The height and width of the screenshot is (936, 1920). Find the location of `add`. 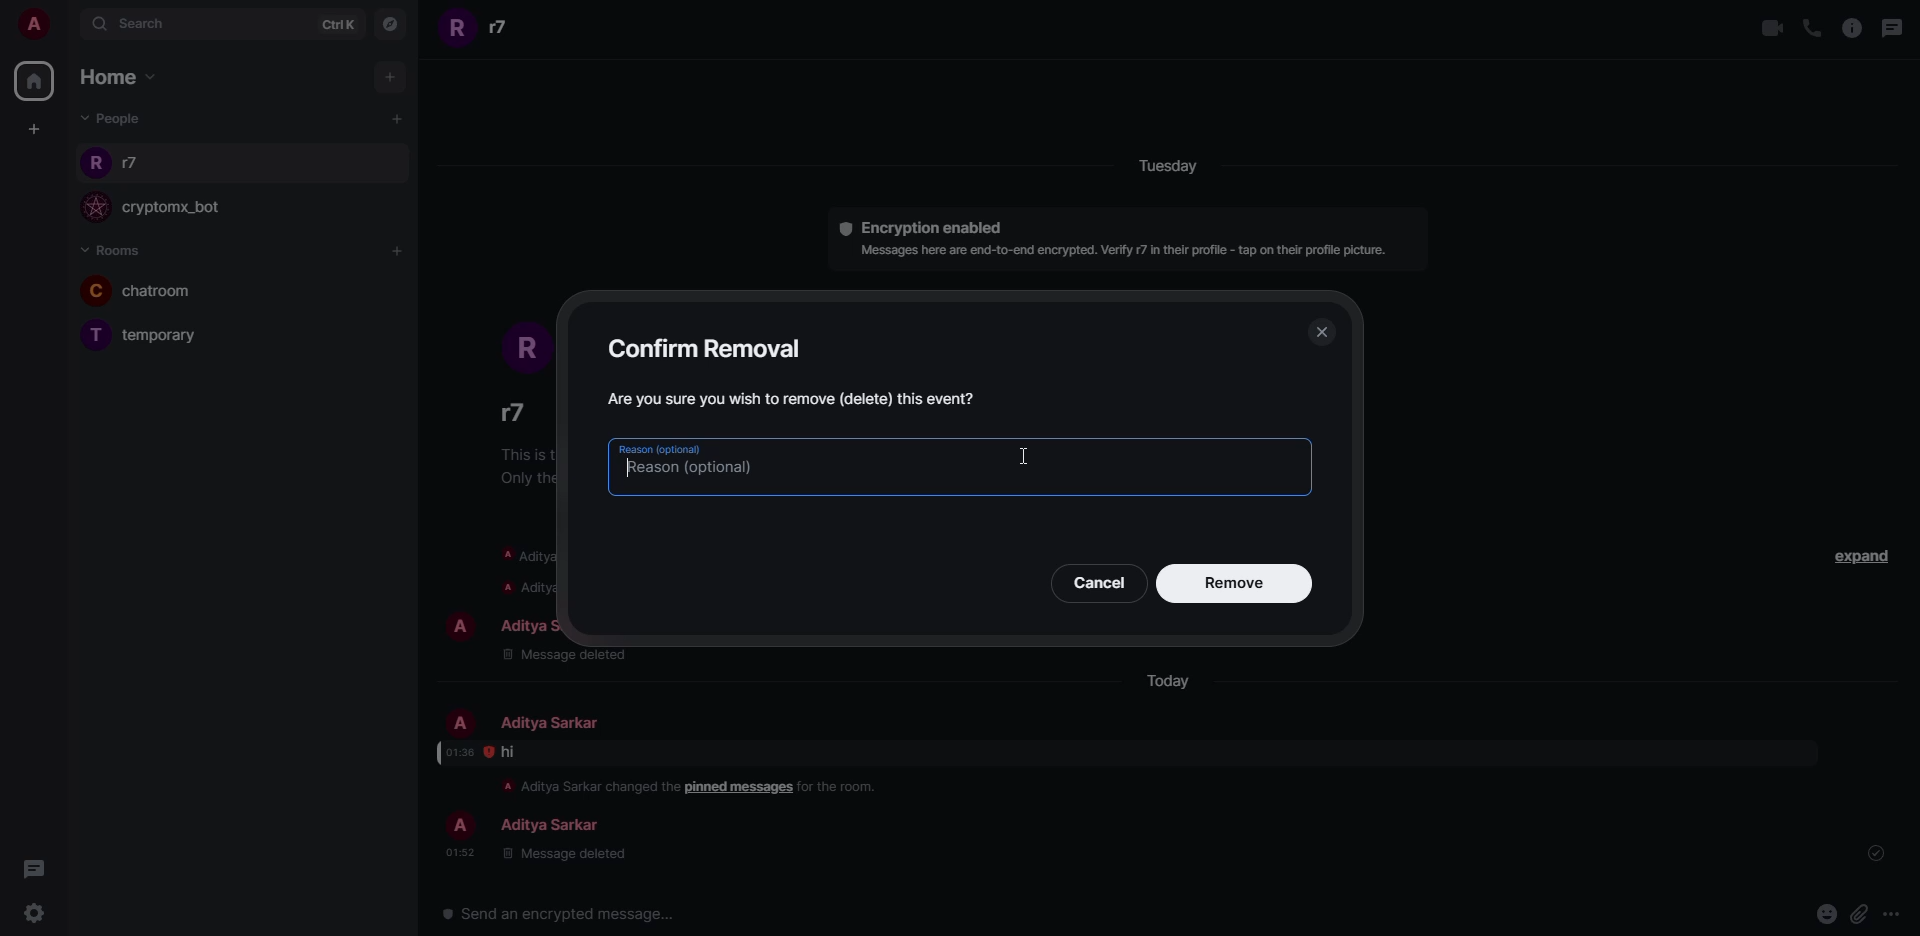

add is located at coordinates (396, 250).